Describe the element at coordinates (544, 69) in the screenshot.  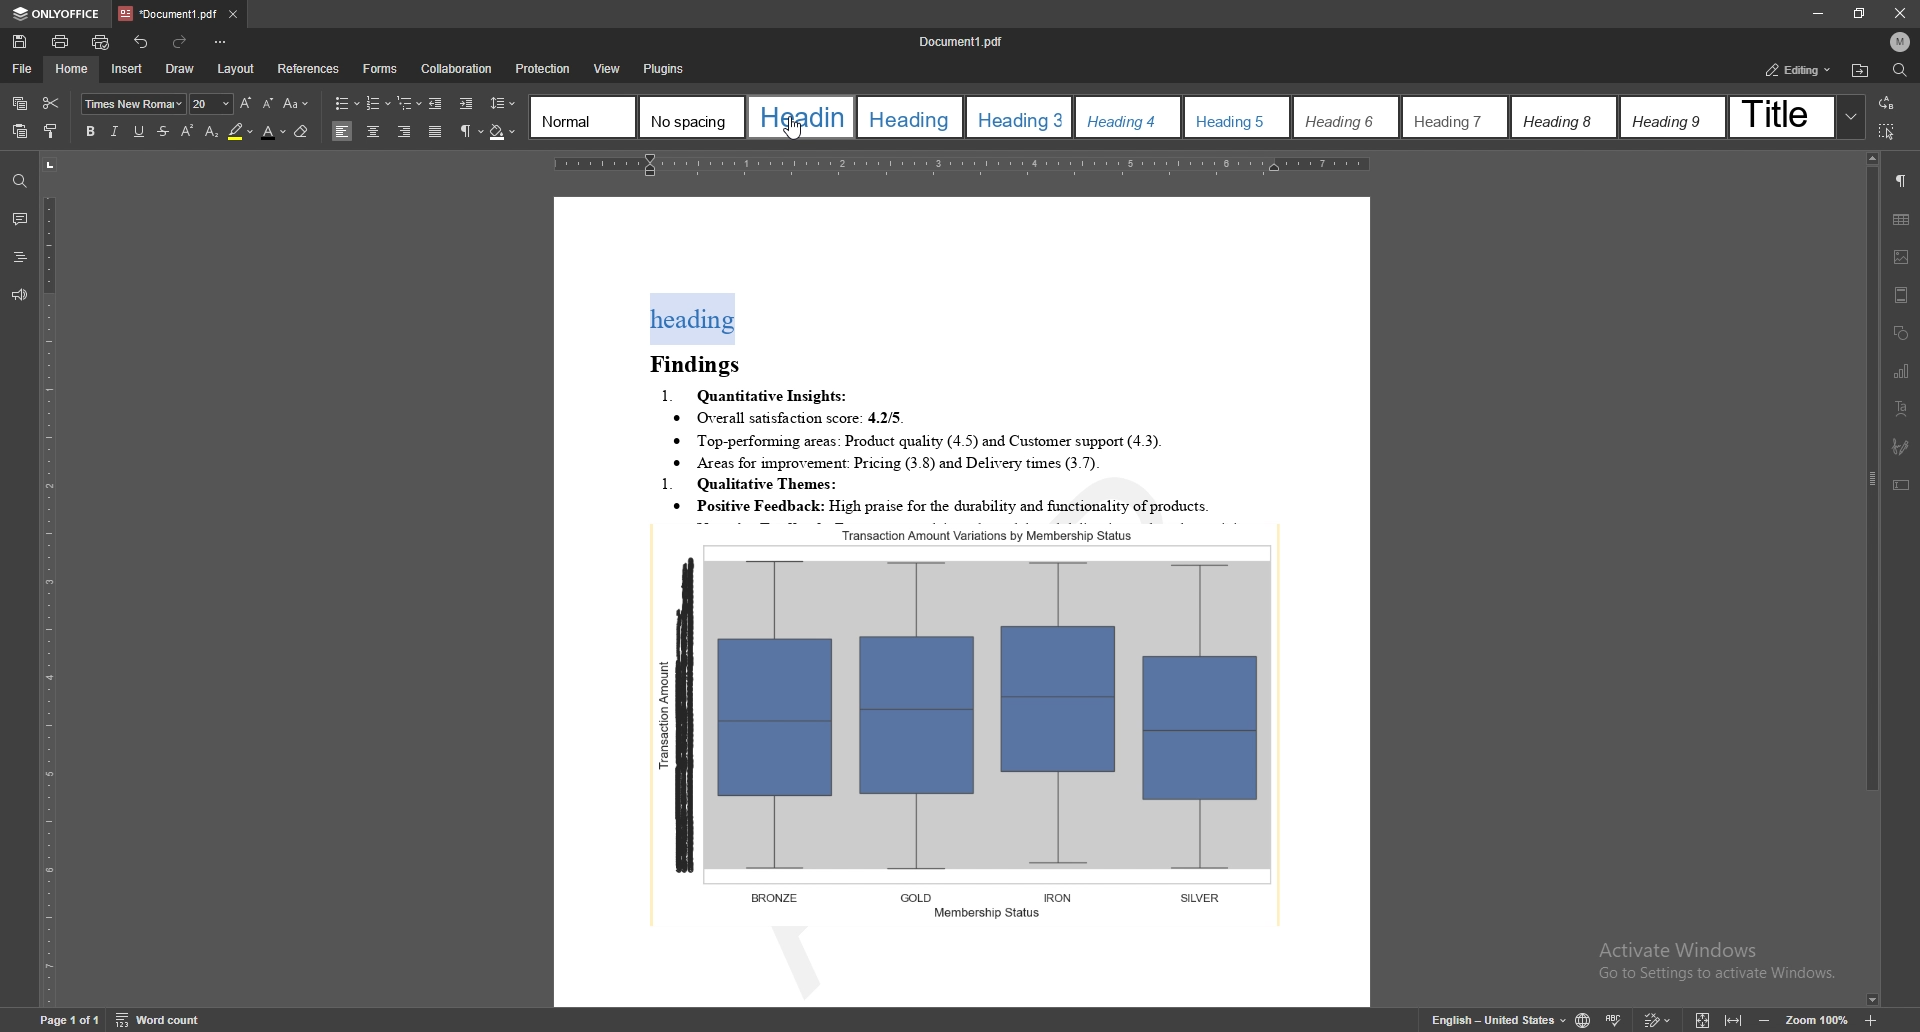
I see `protection` at that location.